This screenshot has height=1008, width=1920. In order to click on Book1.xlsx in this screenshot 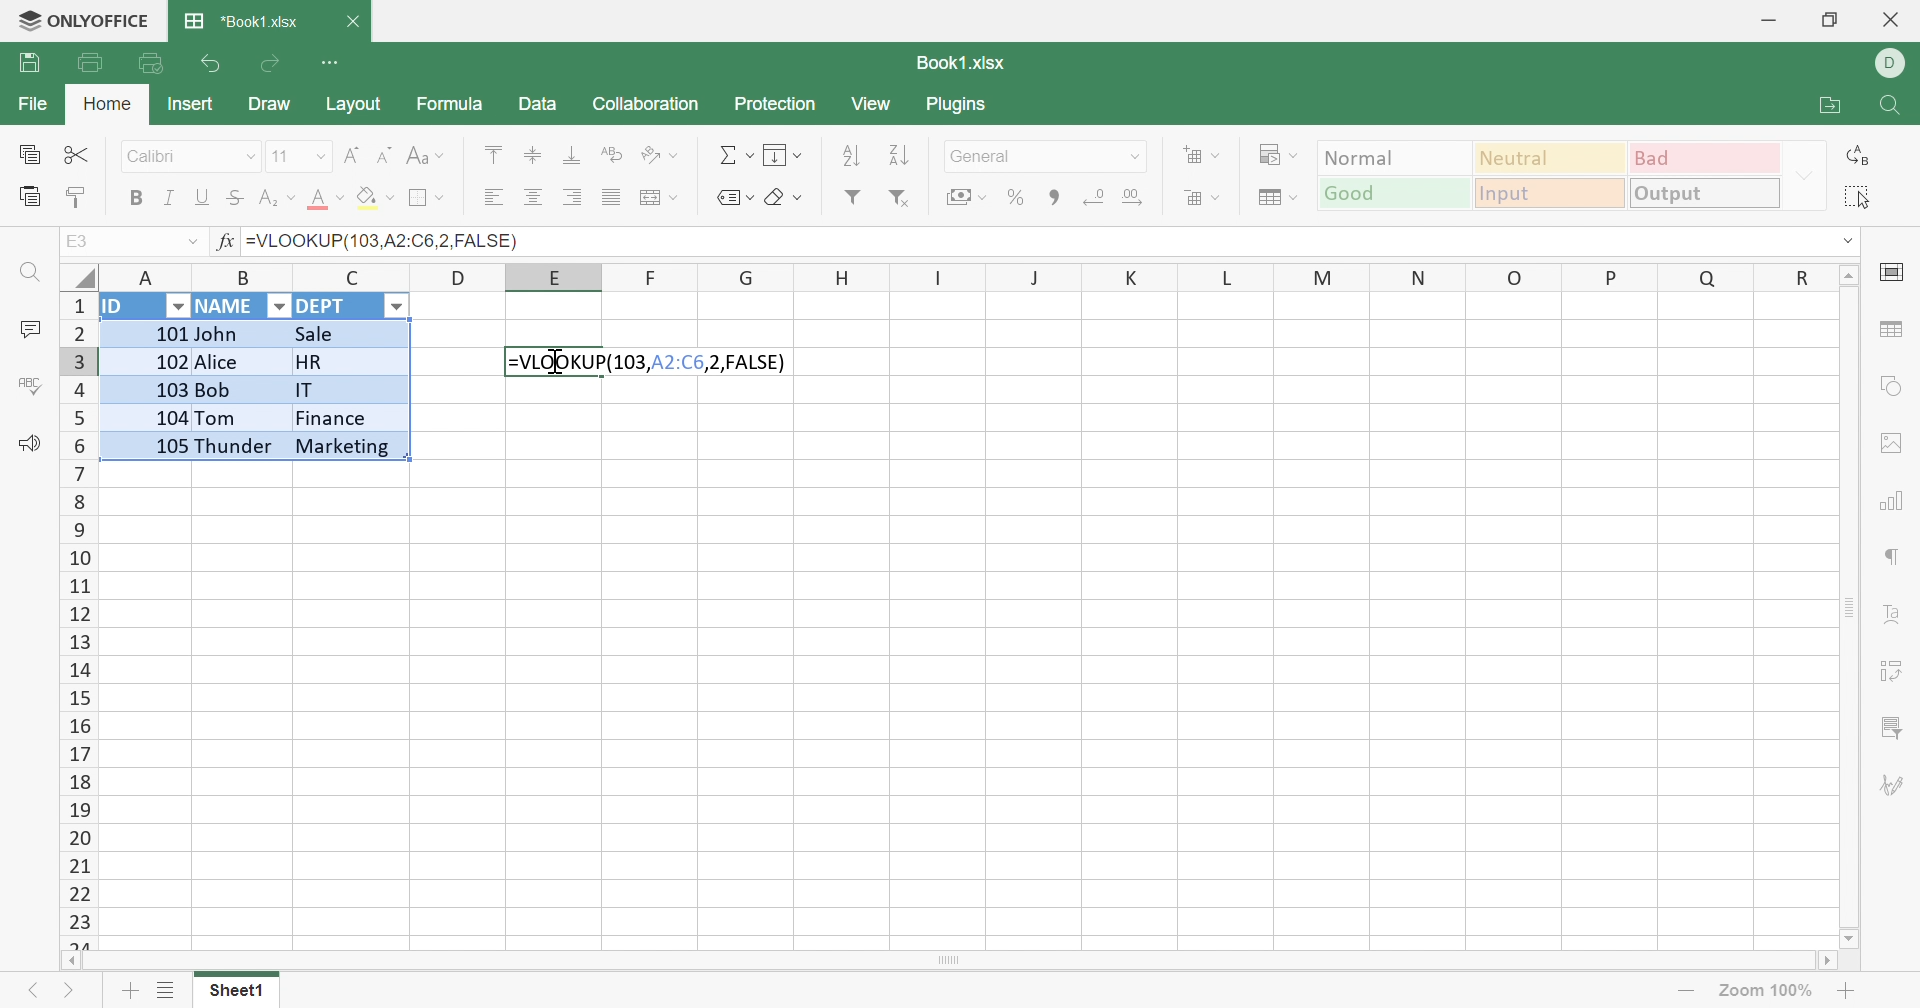, I will do `click(970, 65)`.